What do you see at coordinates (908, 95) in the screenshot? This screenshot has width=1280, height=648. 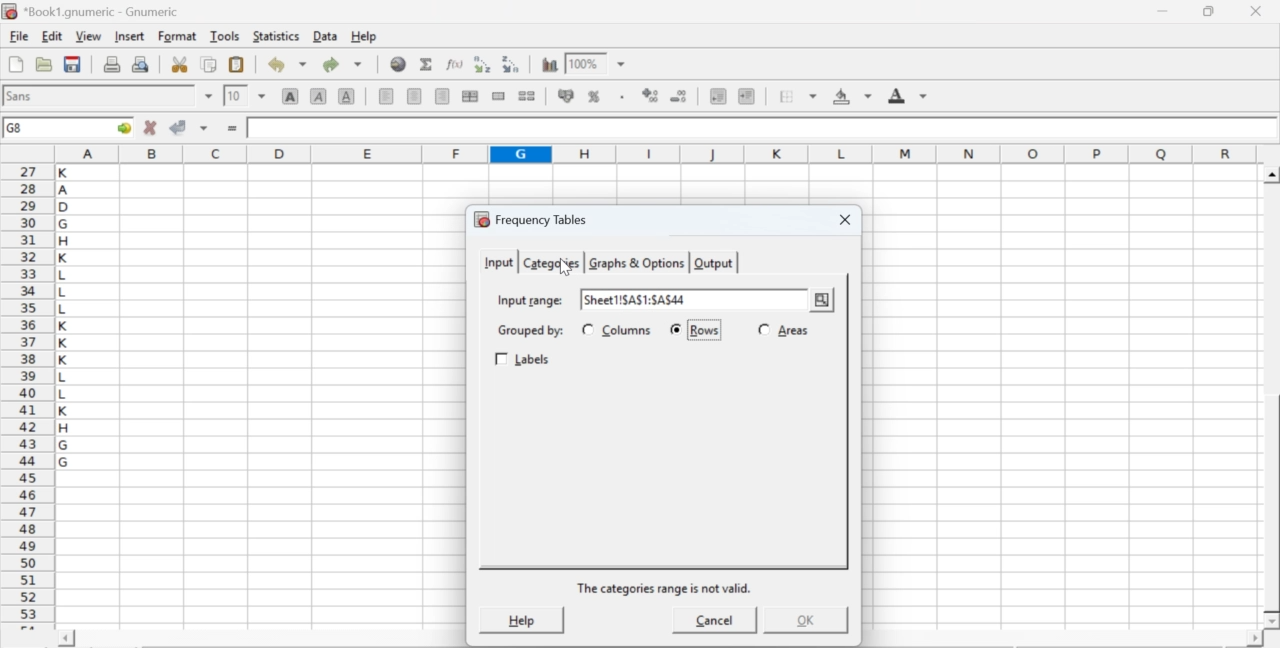 I see `foreground` at bounding box center [908, 95].